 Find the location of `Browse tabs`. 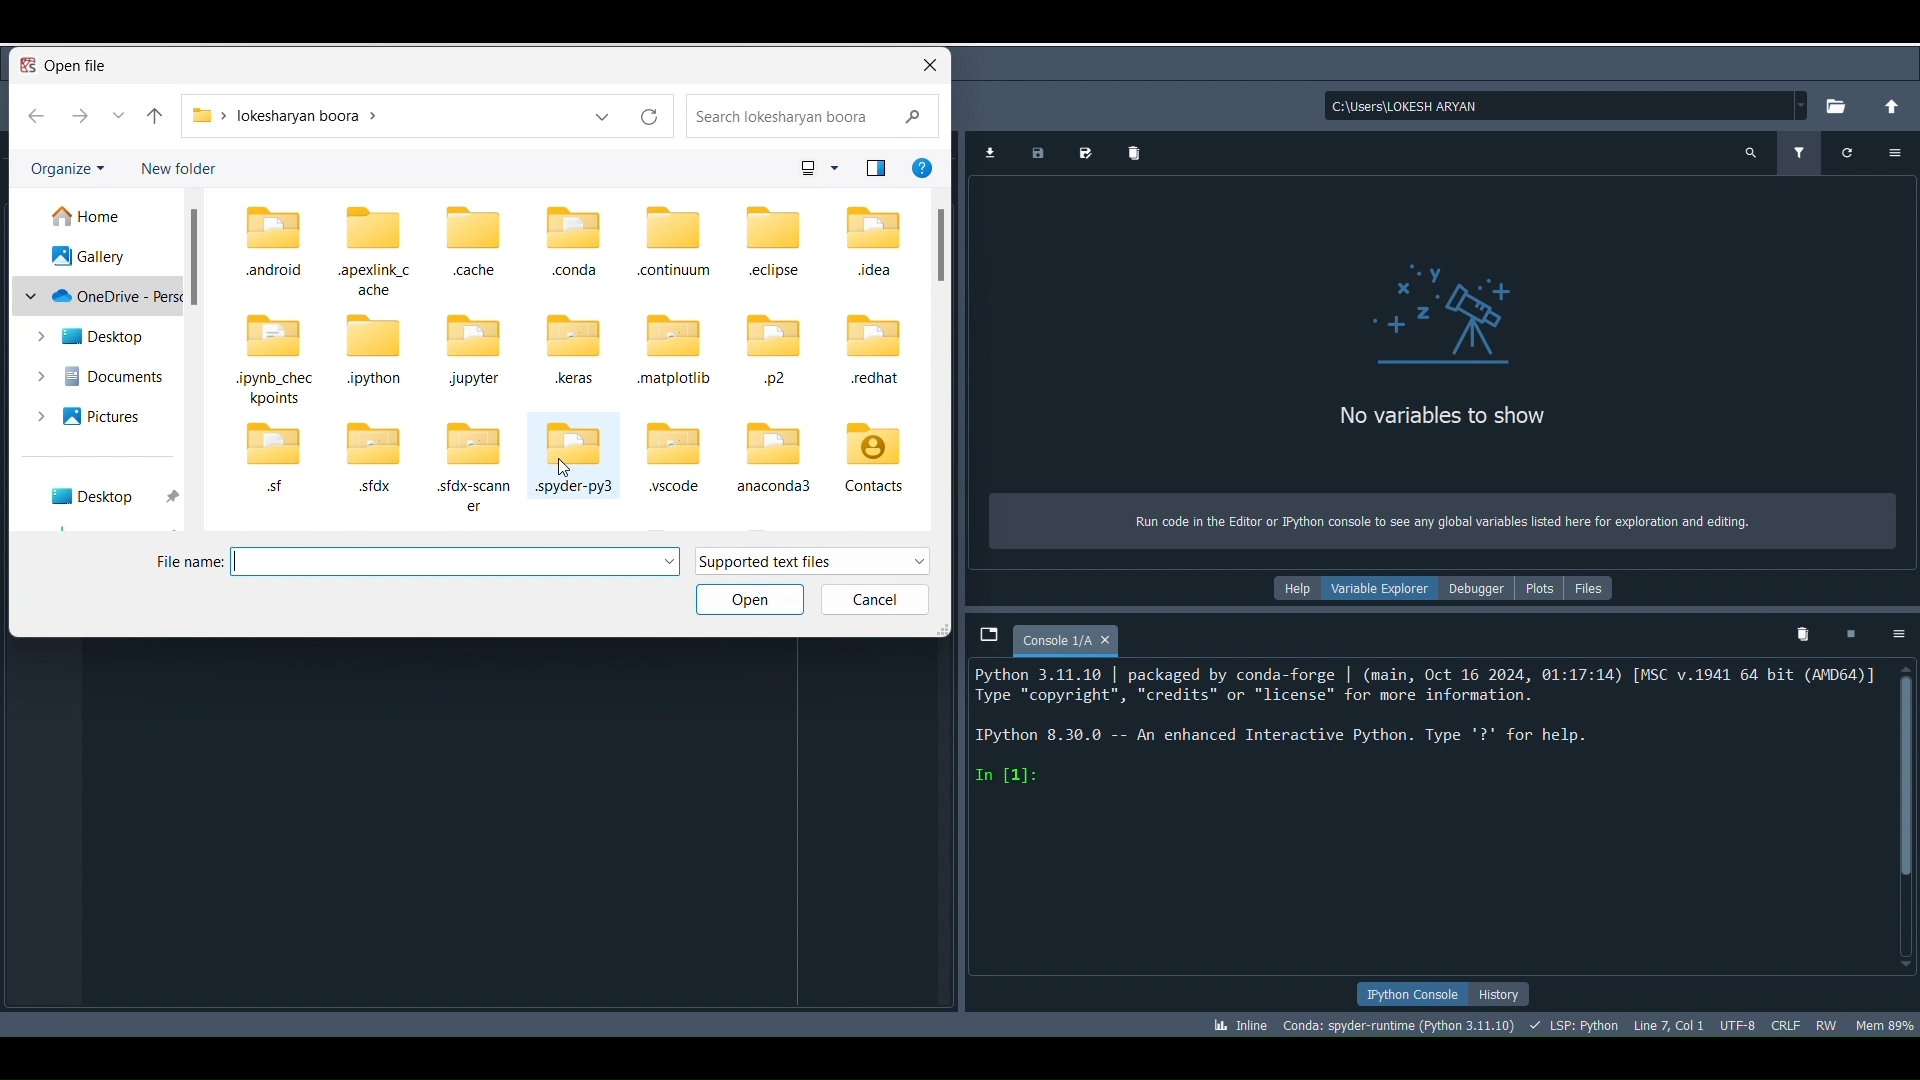

Browse tabs is located at coordinates (984, 629).